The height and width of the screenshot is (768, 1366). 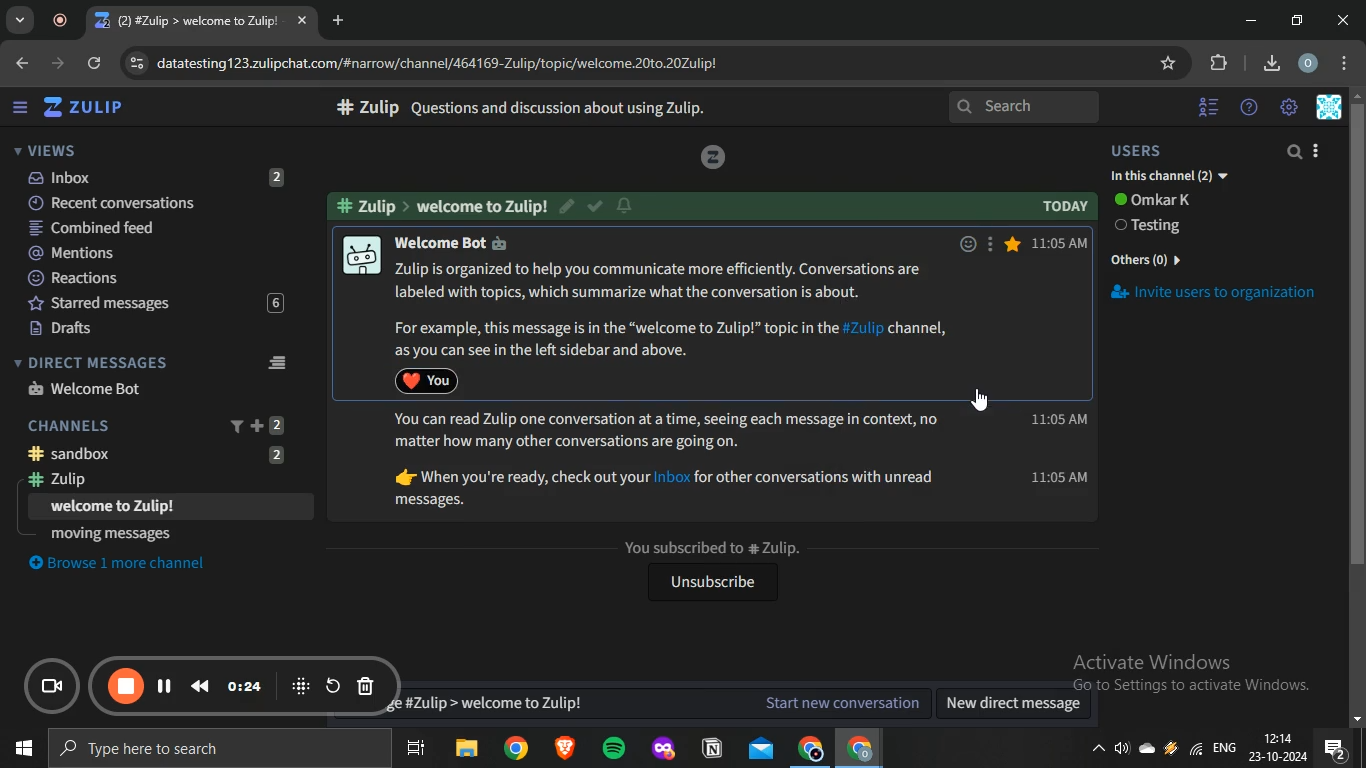 What do you see at coordinates (155, 362) in the screenshot?
I see `direct messages` at bounding box center [155, 362].